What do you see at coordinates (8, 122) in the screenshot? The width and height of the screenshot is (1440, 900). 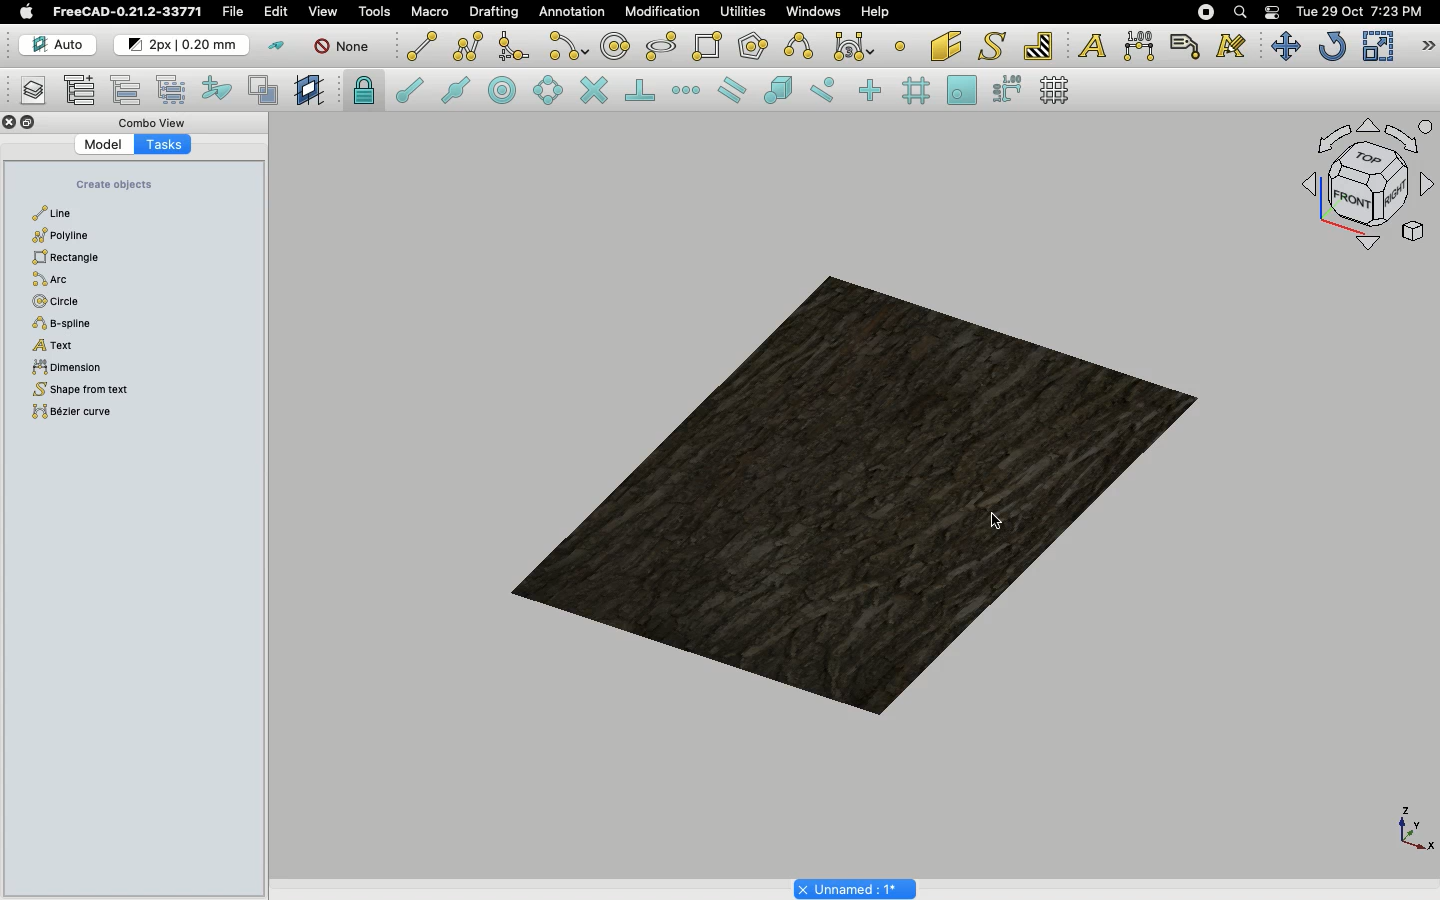 I see `Close` at bounding box center [8, 122].